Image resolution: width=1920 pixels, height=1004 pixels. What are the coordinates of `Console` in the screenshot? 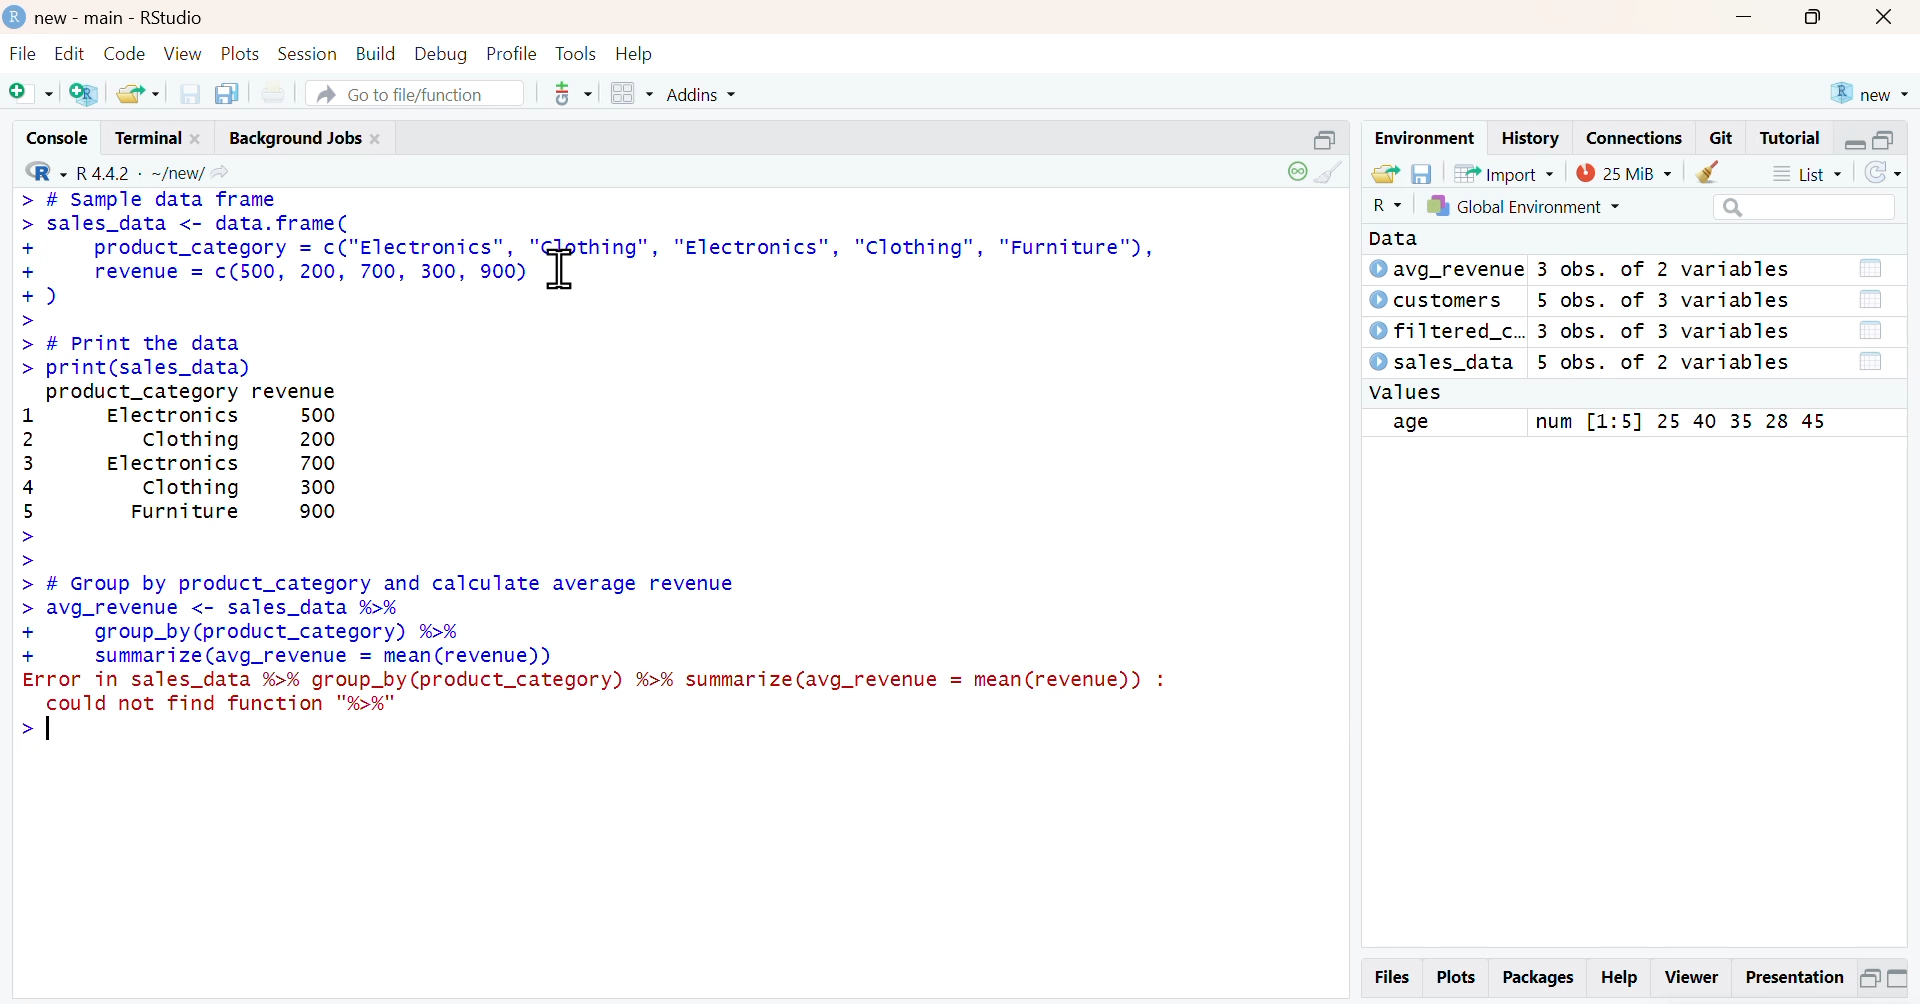 It's located at (58, 137).